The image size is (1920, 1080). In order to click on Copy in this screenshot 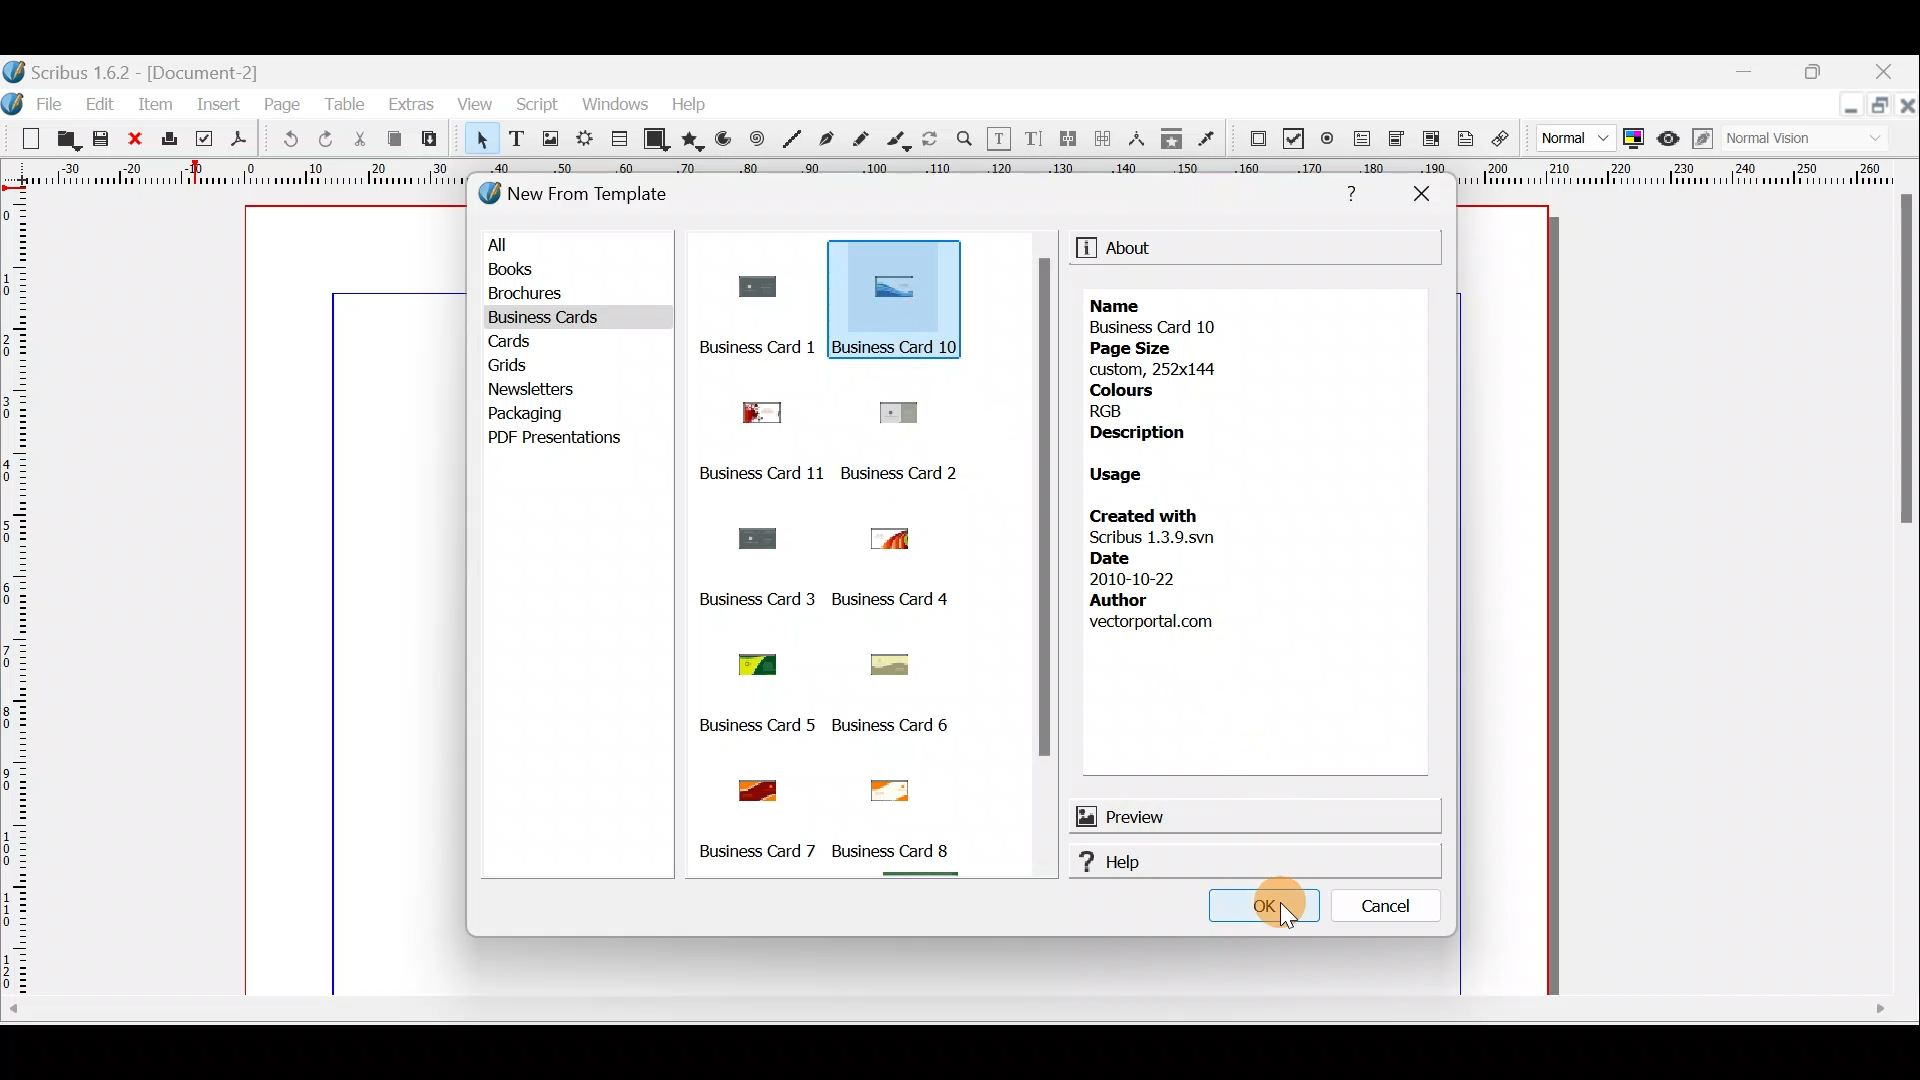, I will do `click(397, 142)`.